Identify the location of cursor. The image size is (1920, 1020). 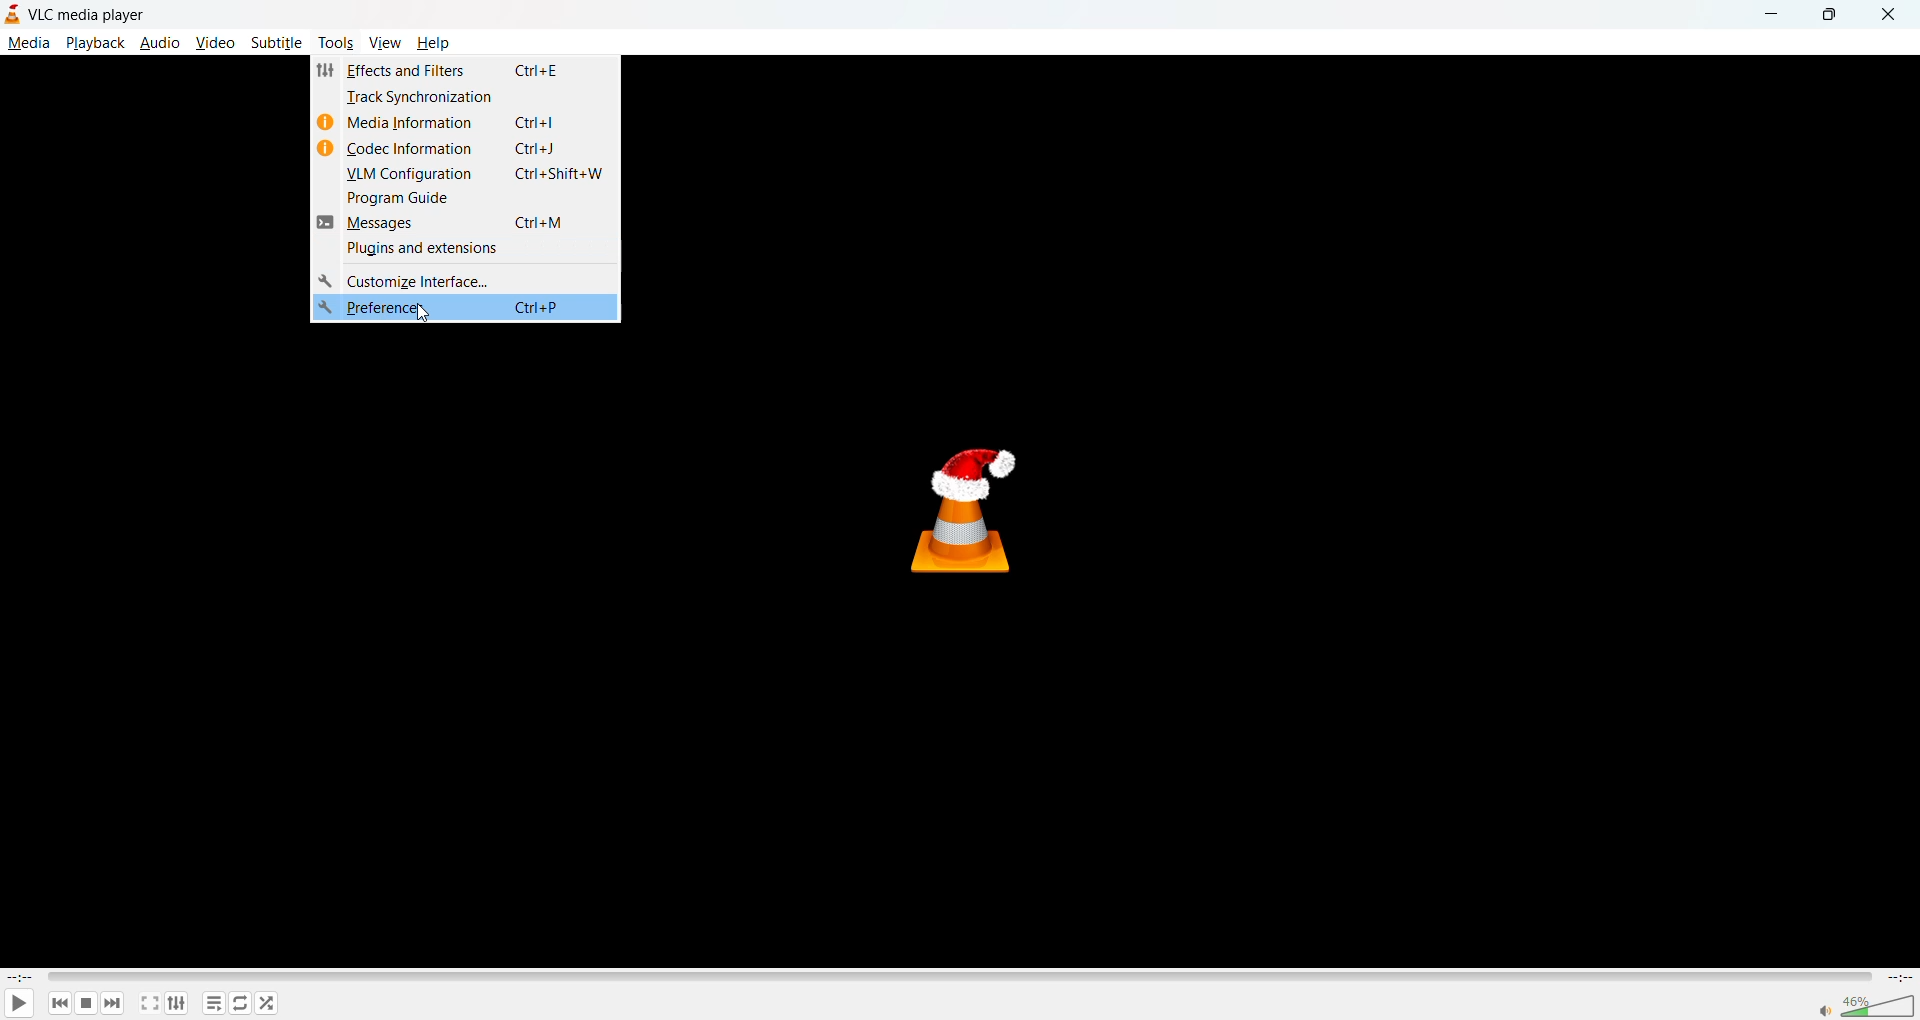
(425, 313).